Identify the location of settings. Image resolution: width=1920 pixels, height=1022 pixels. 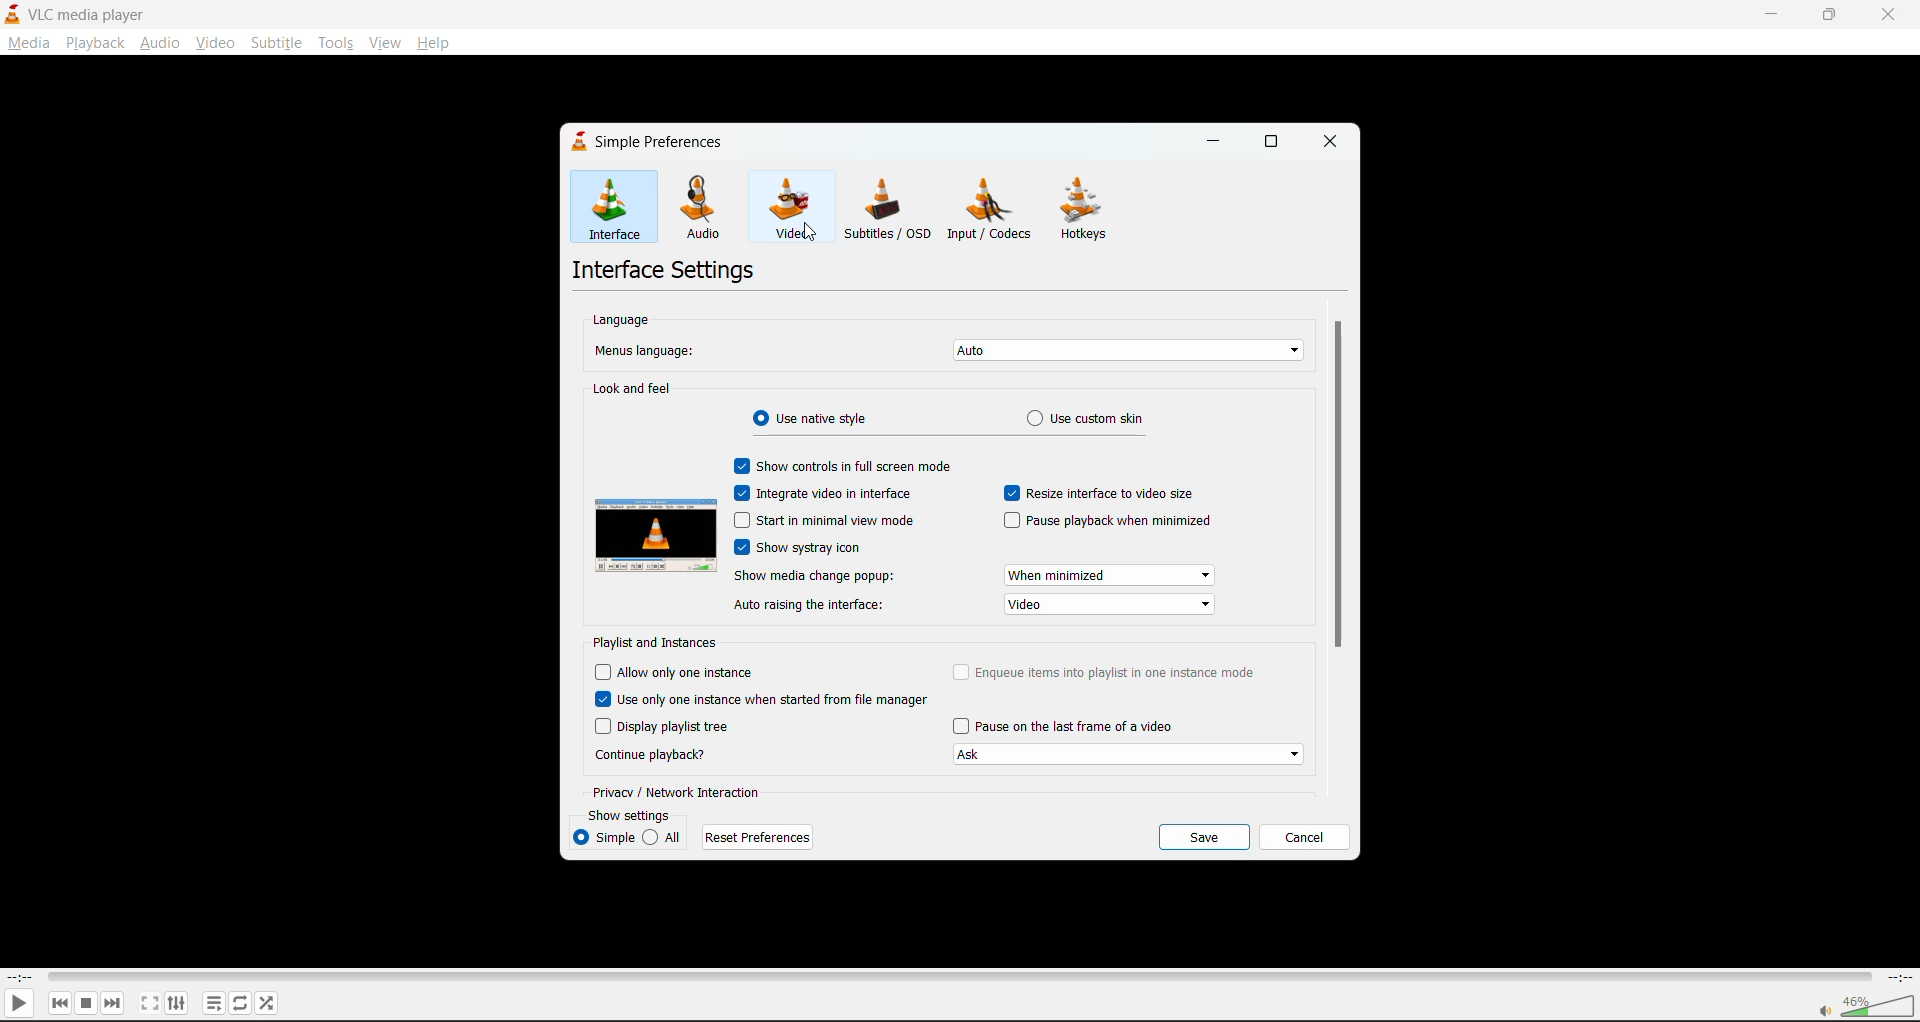
(174, 1002).